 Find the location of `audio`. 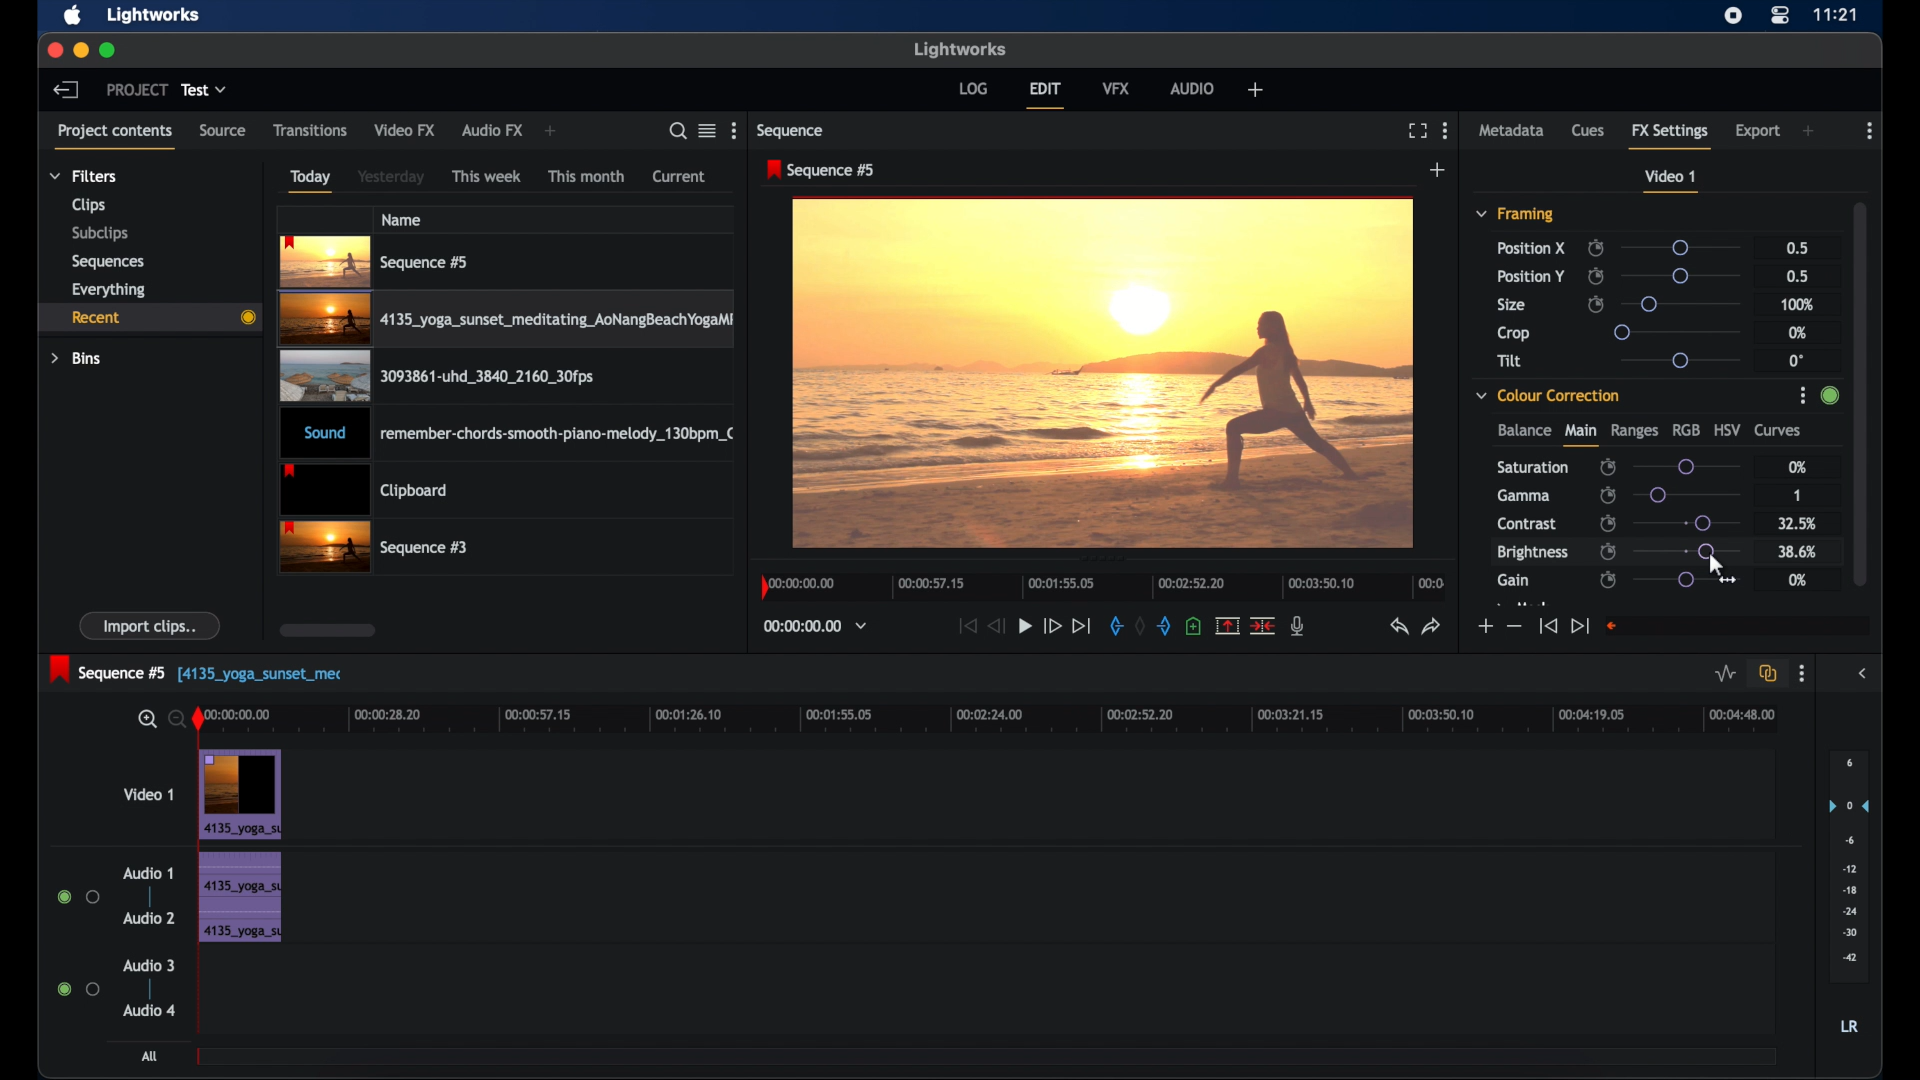

audio is located at coordinates (1193, 88).